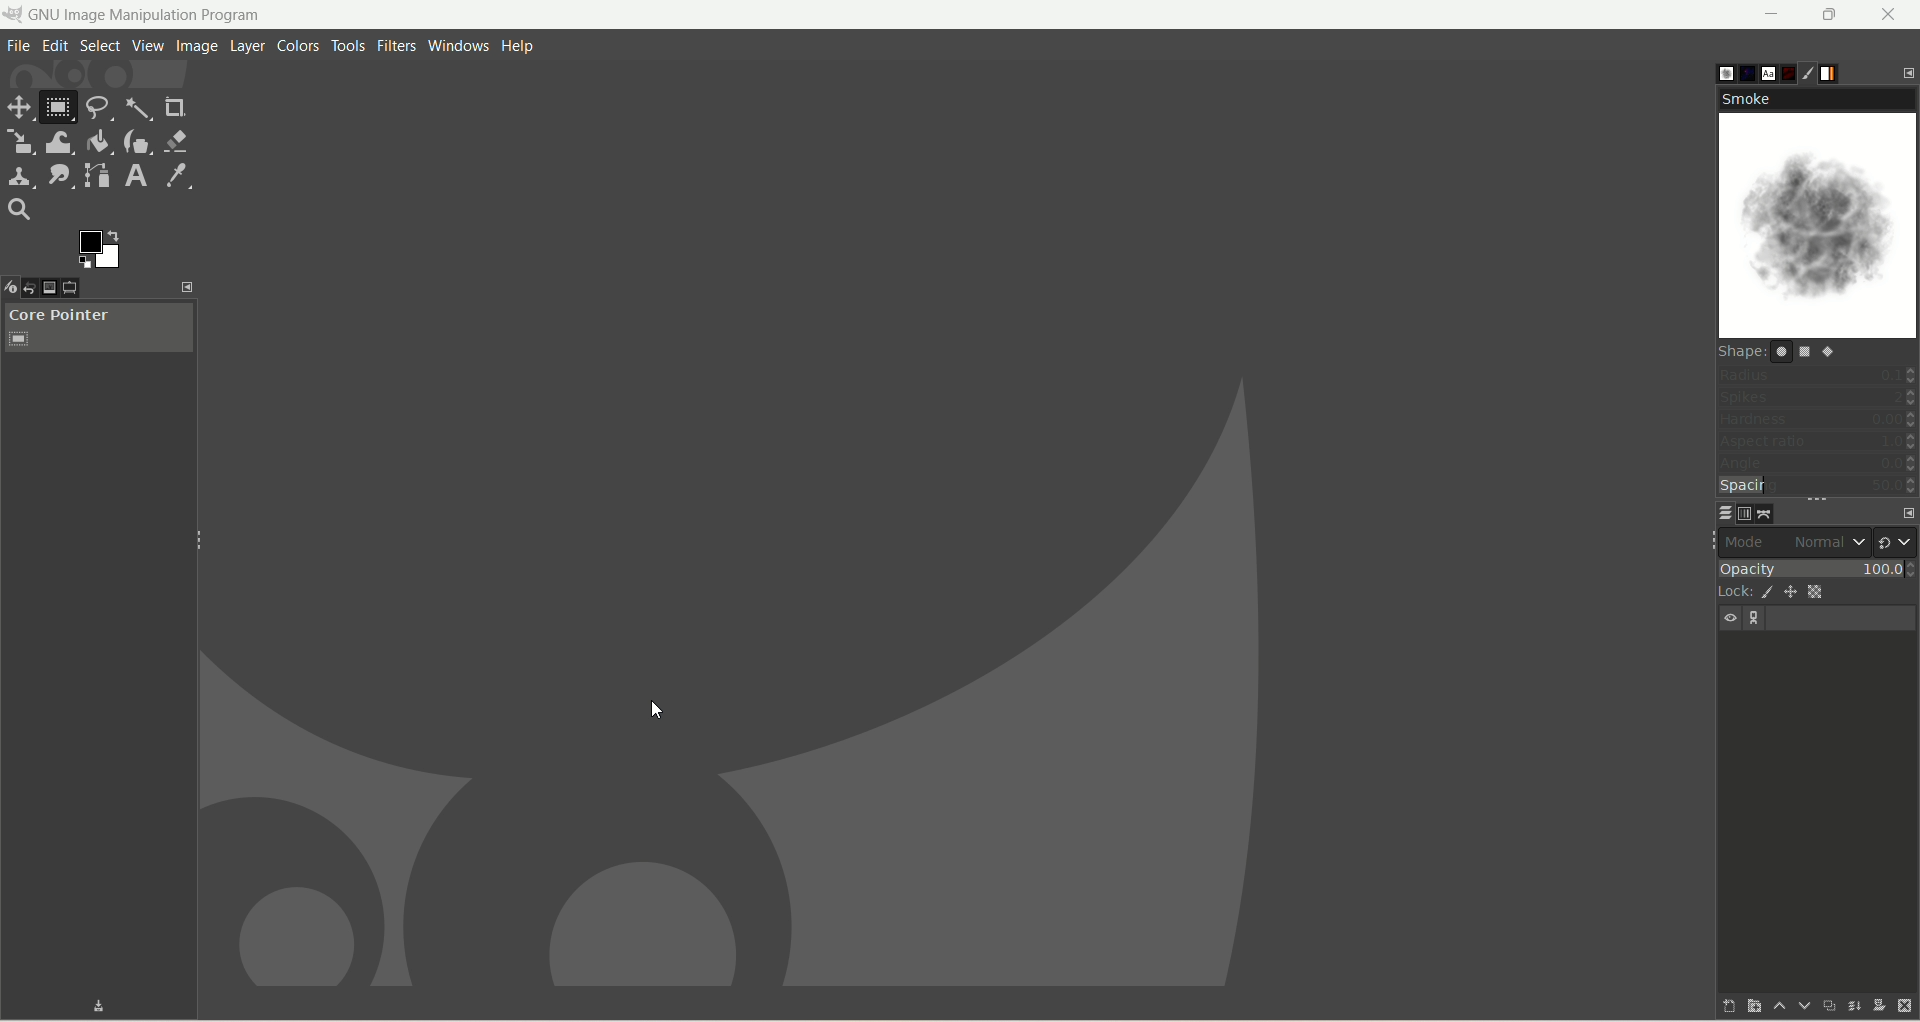  Describe the element at coordinates (102, 249) in the screenshot. I see `active foreground color` at that location.